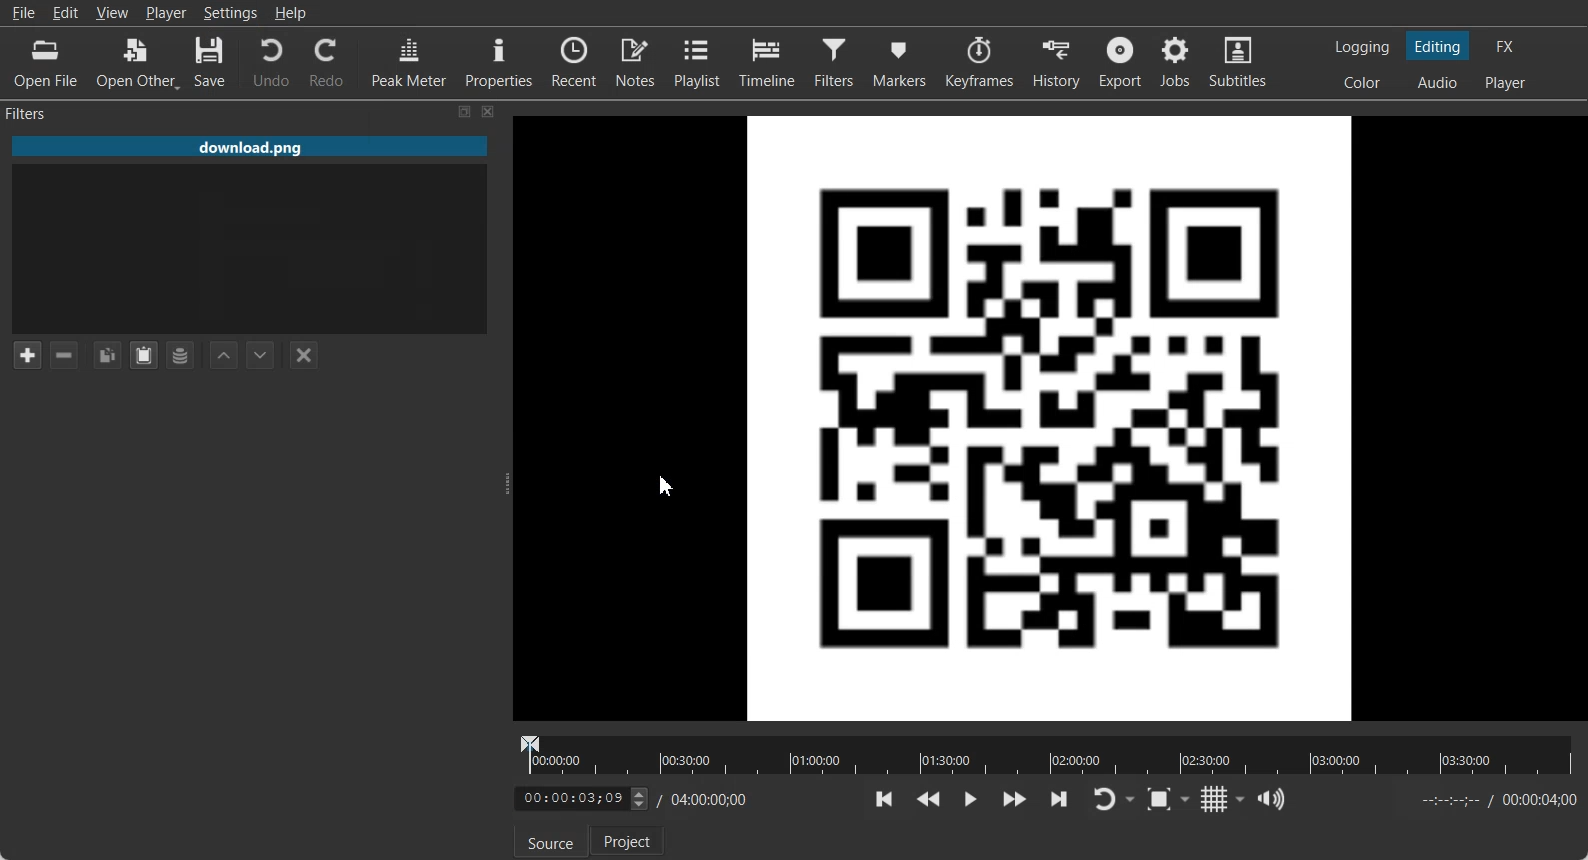 Image resolution: width=1588 pixels, height=860 pixels. I want to click on View, so click(111, 12).